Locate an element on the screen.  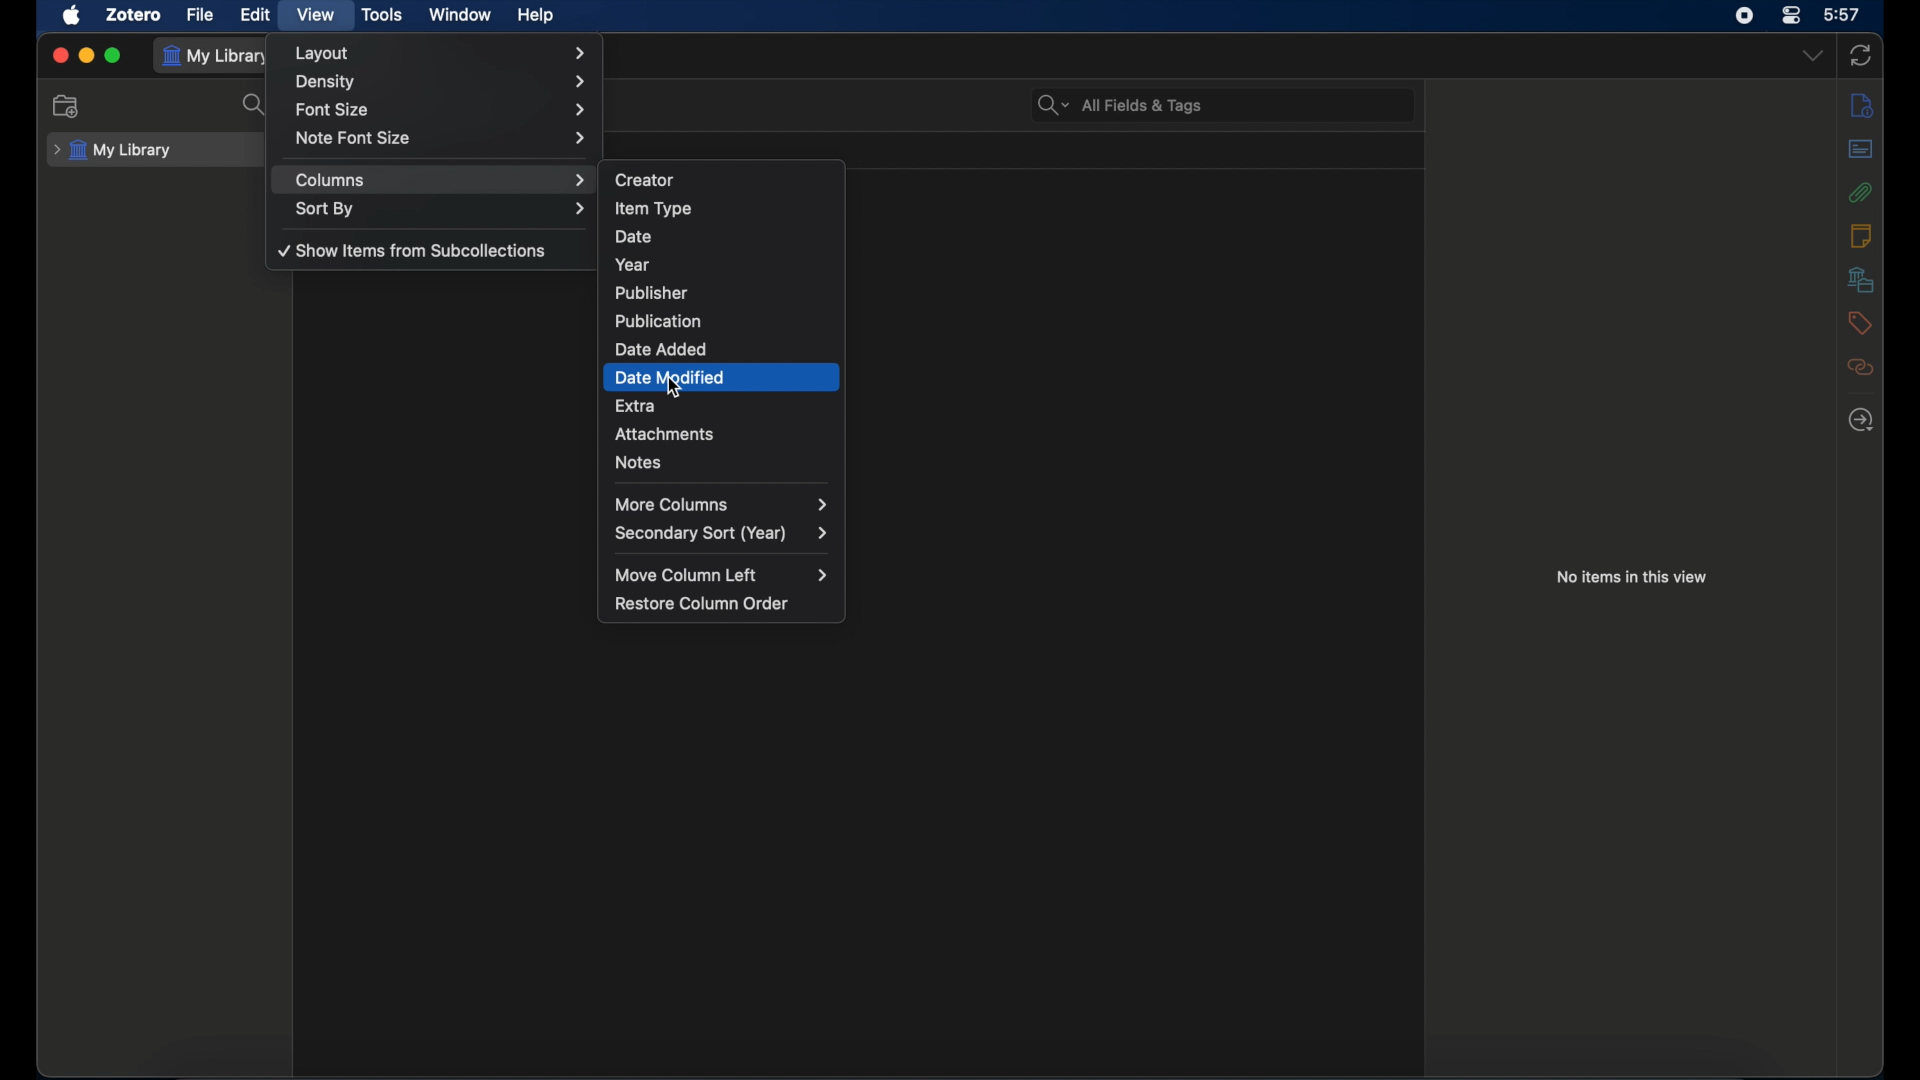
density is located at coordinates (442, 83).